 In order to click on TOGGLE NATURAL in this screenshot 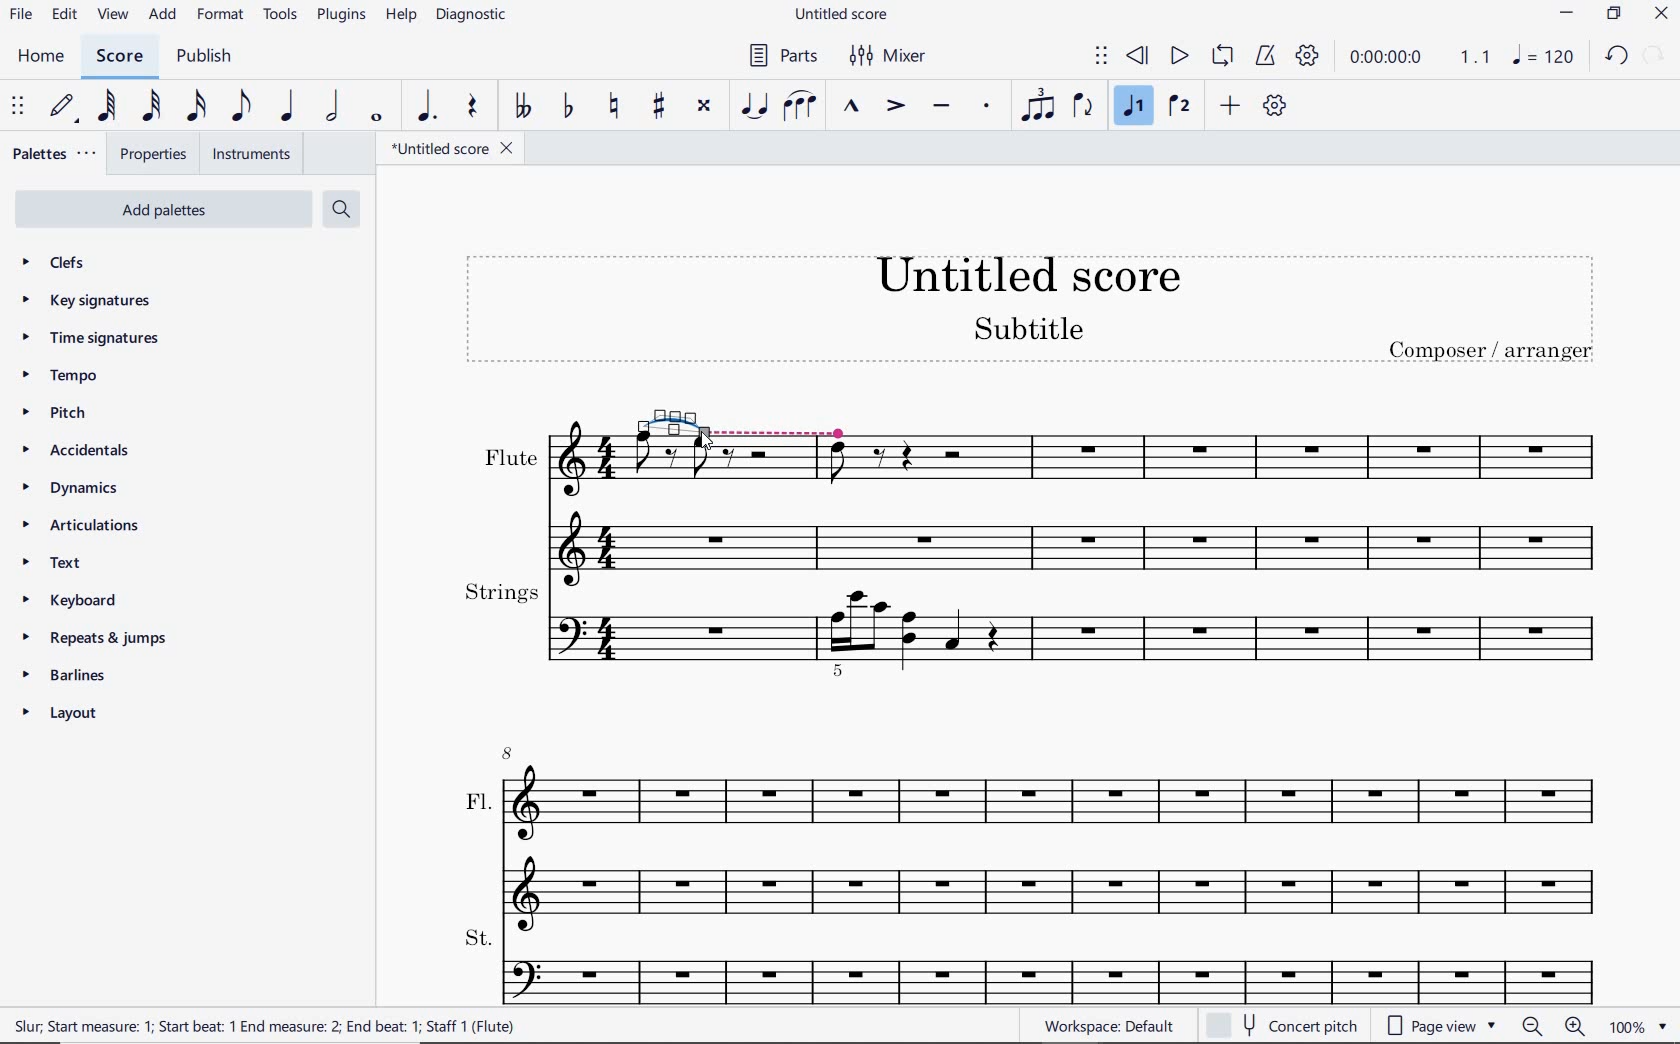, I will do `click(611, 107)`.